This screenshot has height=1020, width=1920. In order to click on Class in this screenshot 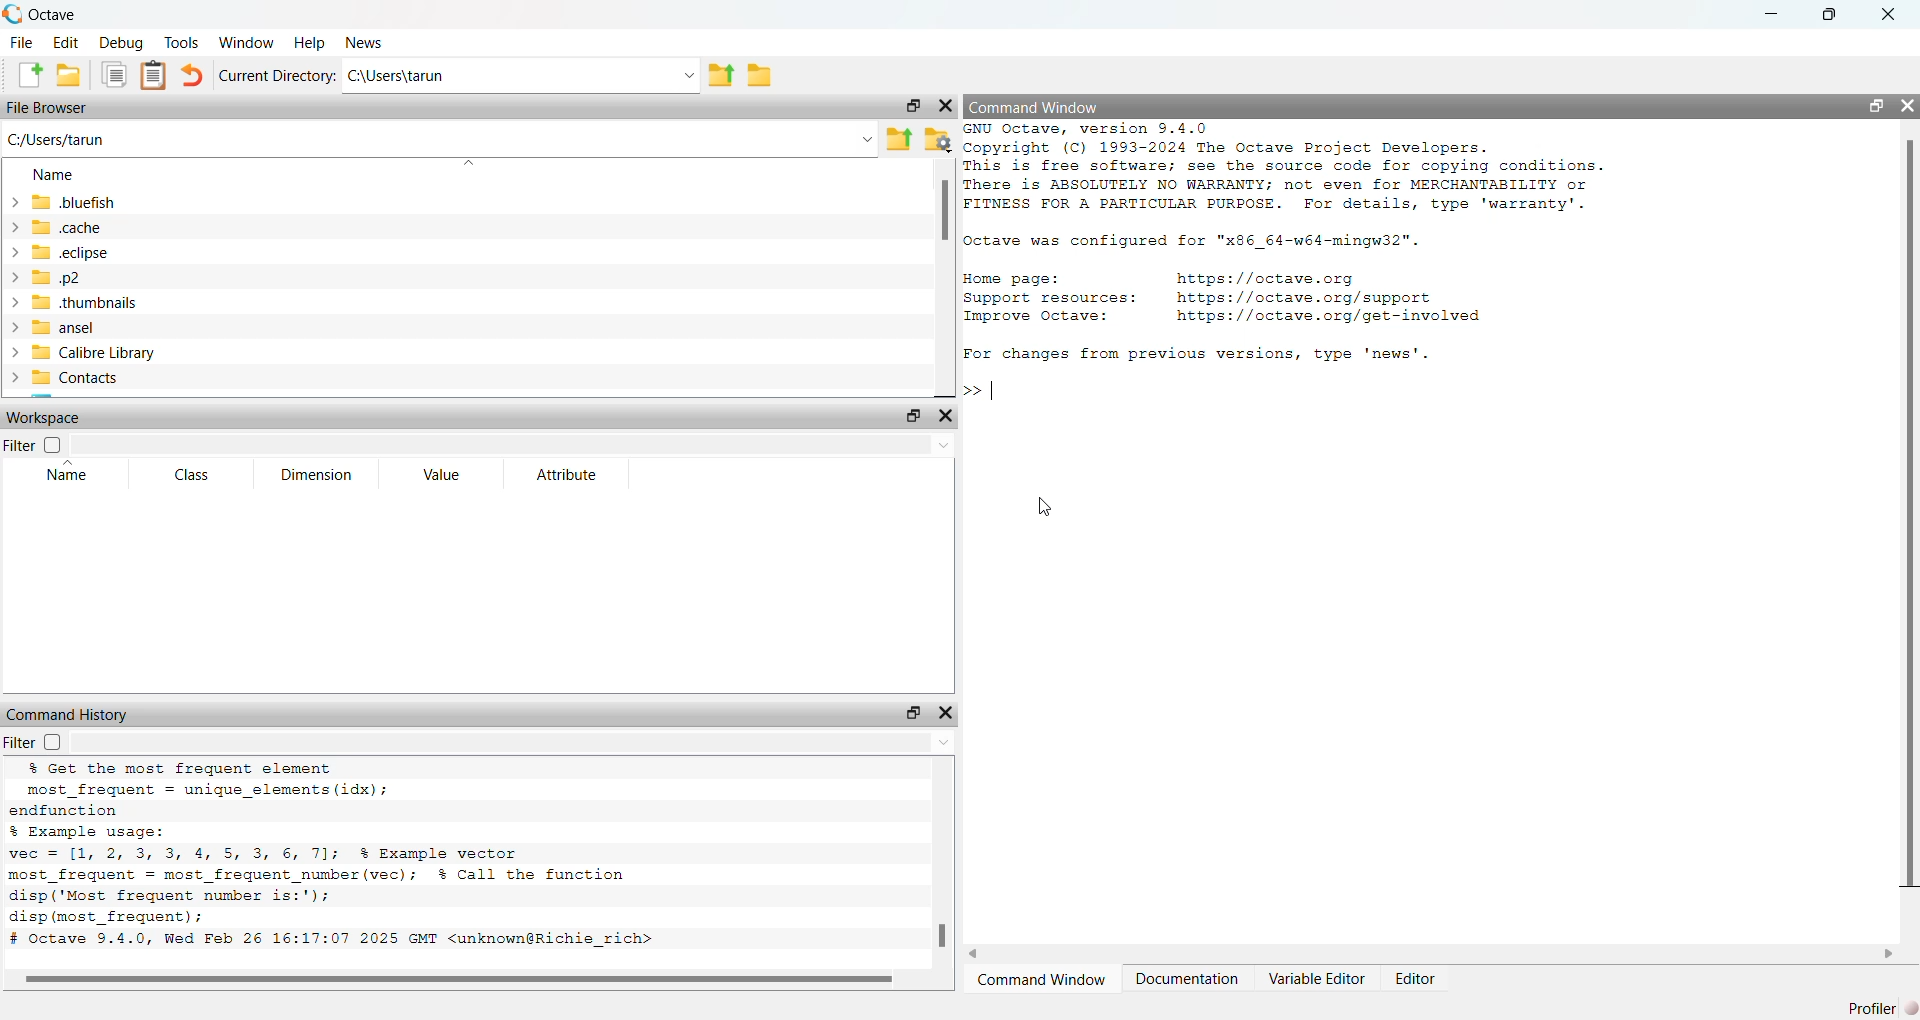, I will do `click(195, 475)`.